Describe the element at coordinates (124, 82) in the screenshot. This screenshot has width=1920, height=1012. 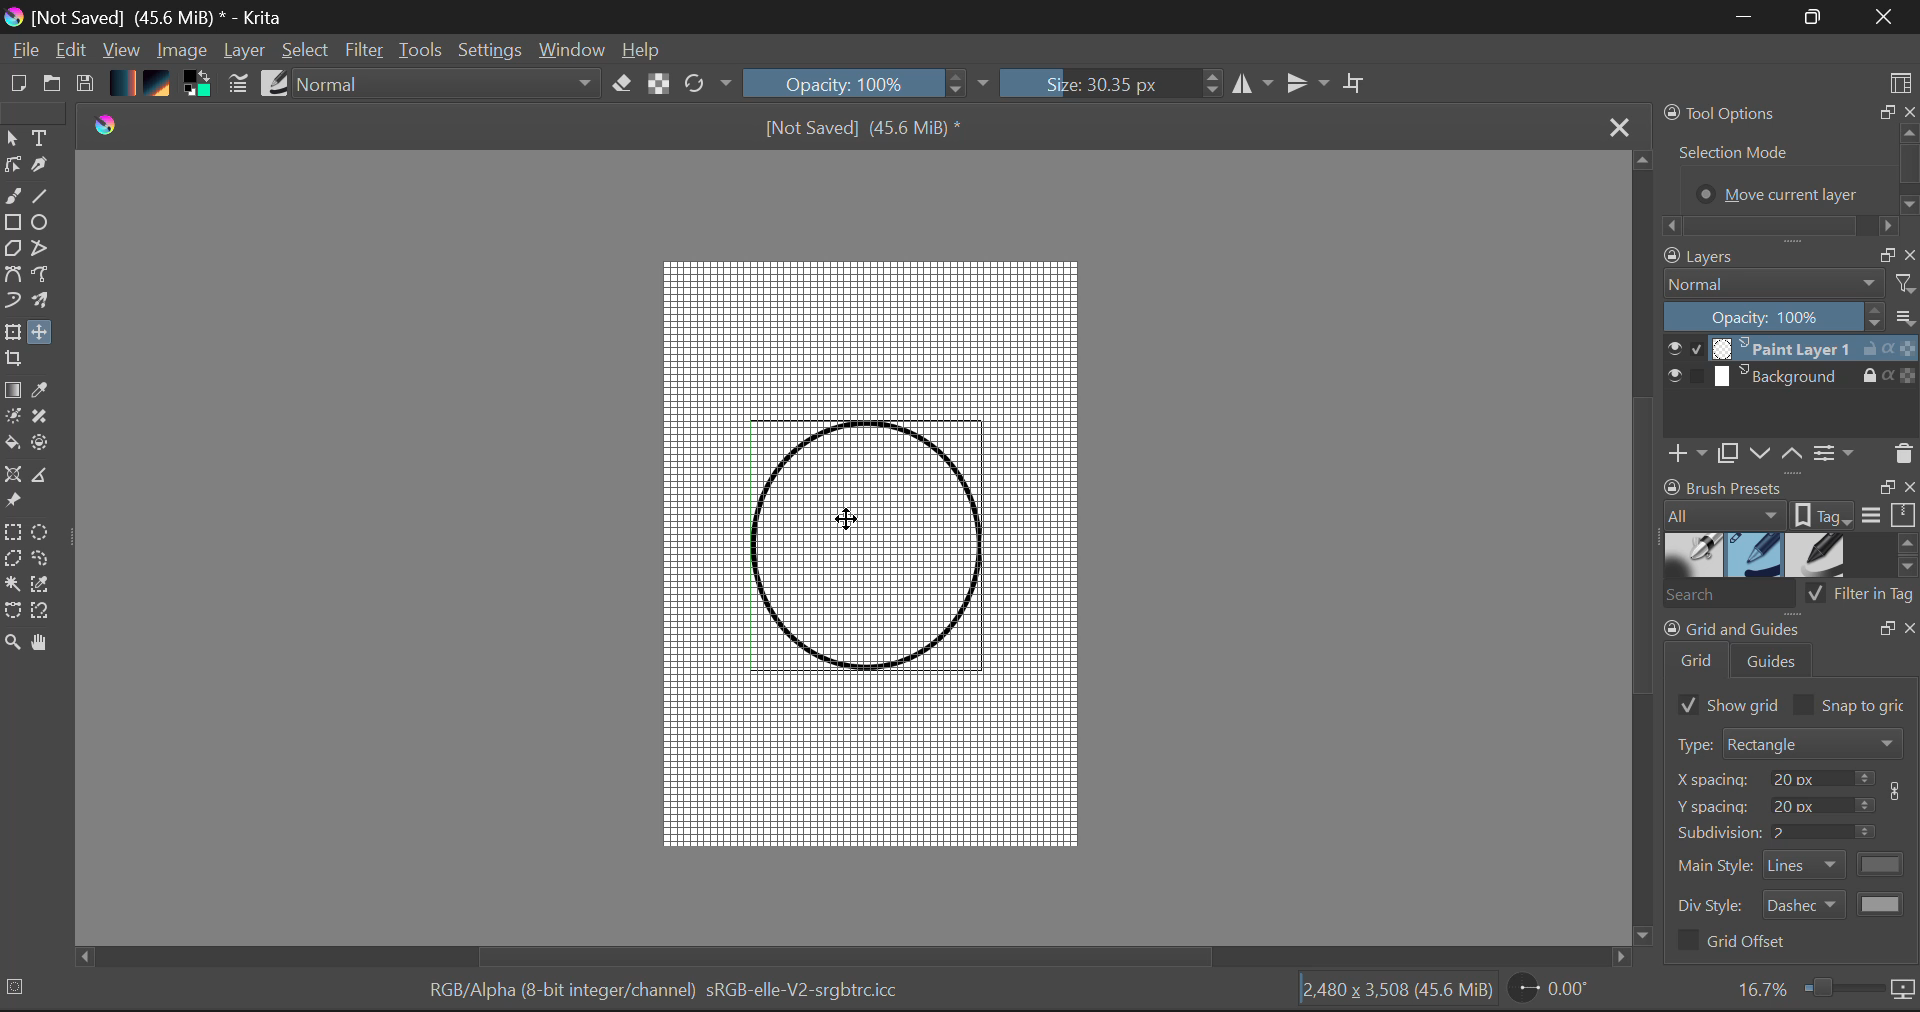
I see `Gradient` at that location.